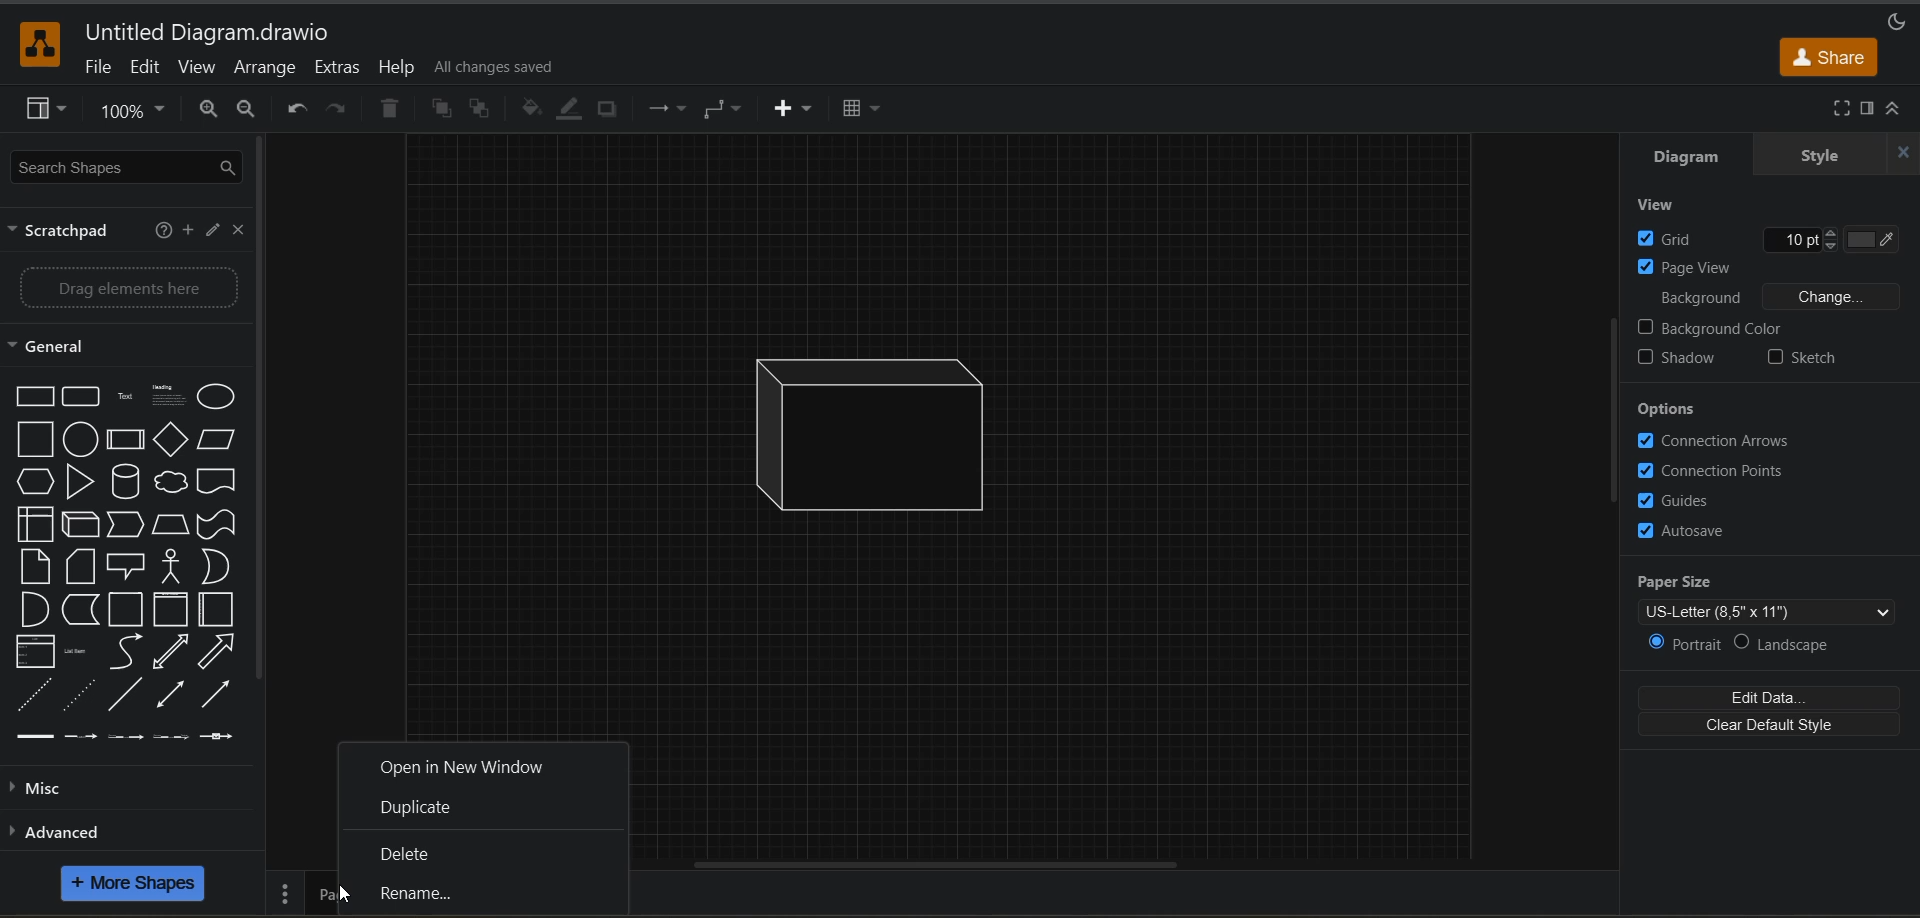 The image size is (1920, 918). I want to click on line color, so click(574, 110).